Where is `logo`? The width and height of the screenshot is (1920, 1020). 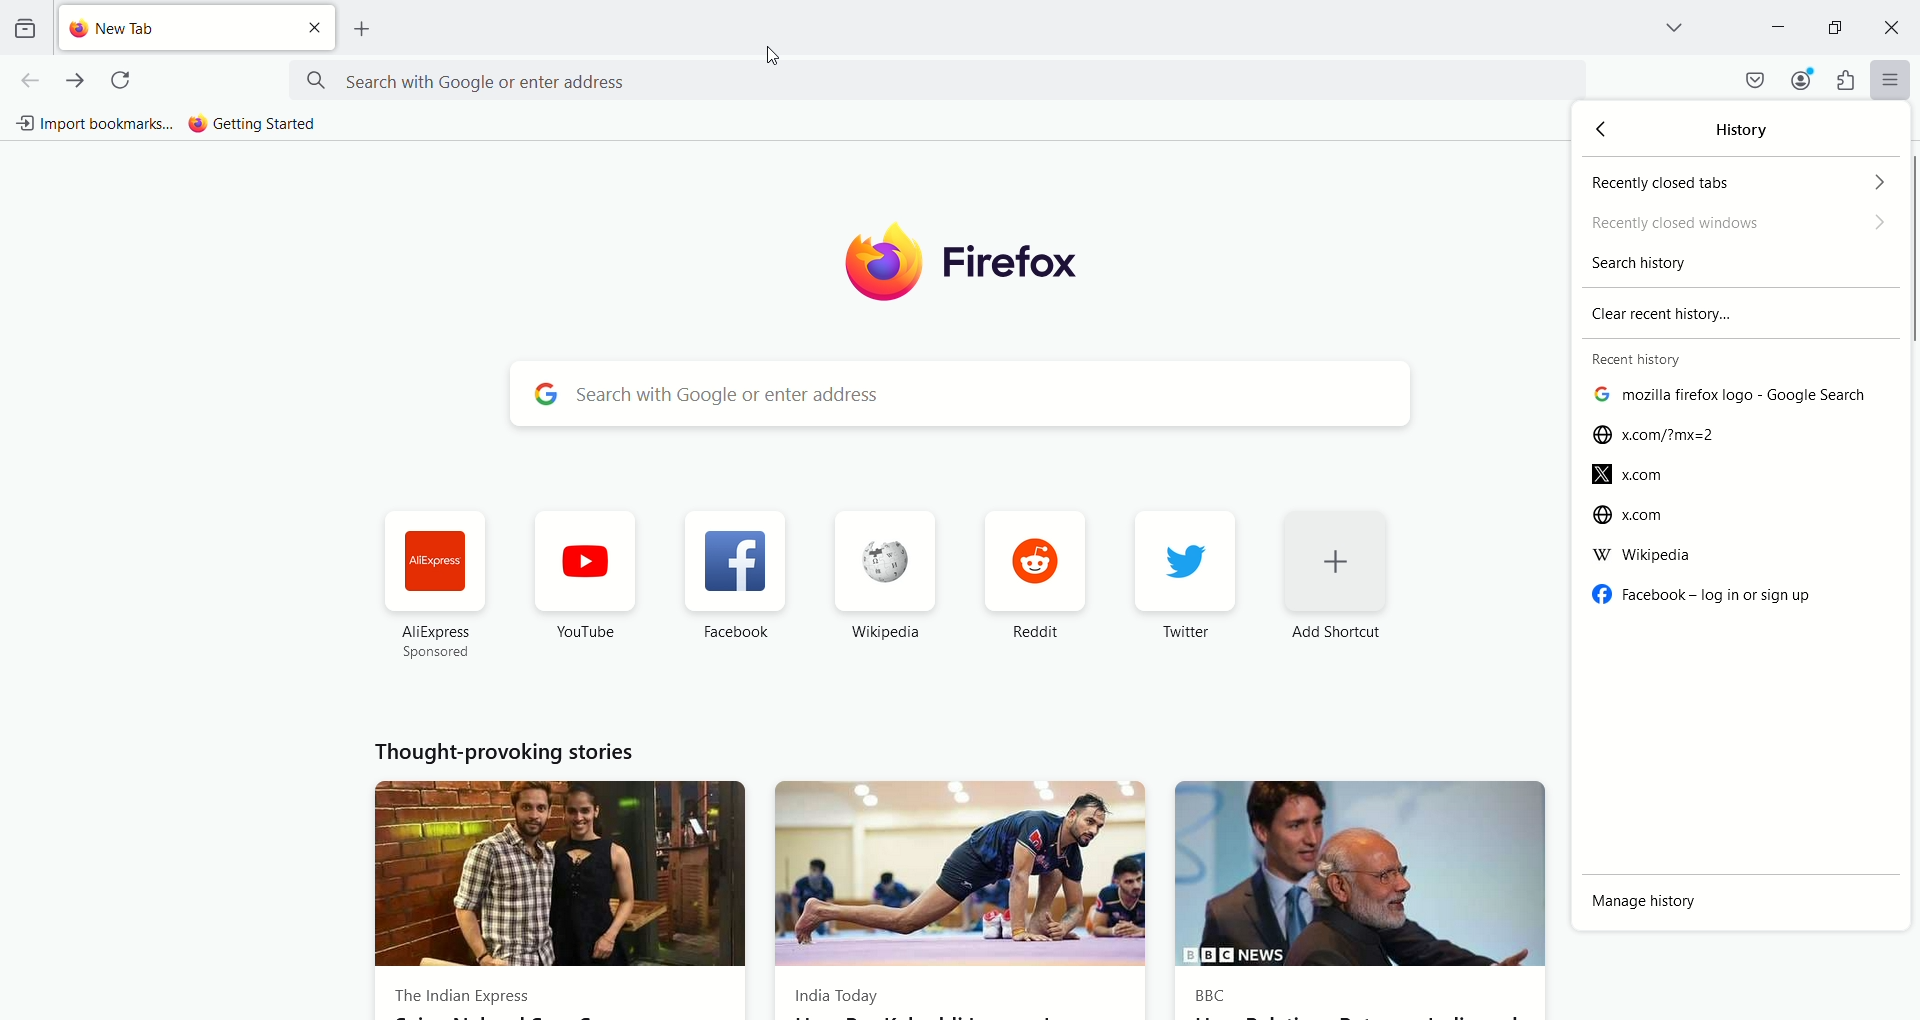 logo is located at coordinates (877, 264).